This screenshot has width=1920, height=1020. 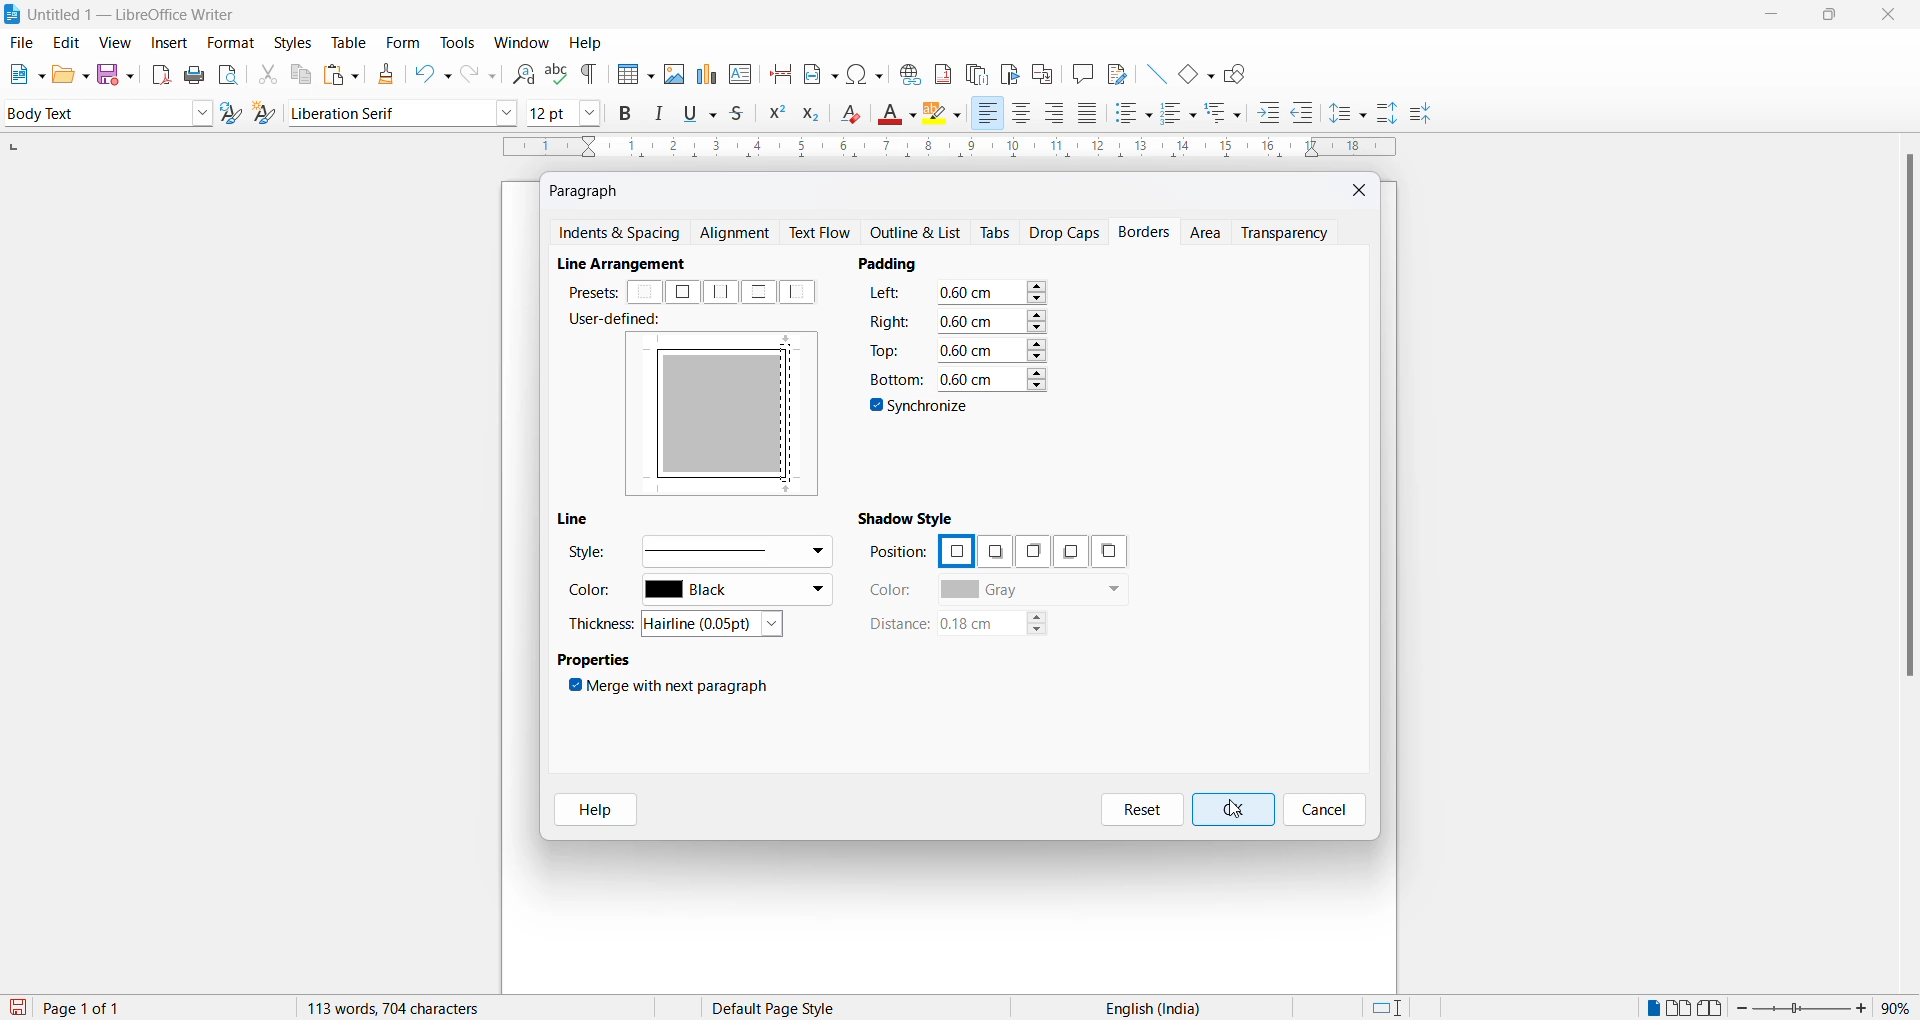 What do you see at coordinates (673, 74) in the screenshot?
I see `insert image` at bounding box center [673, 74].